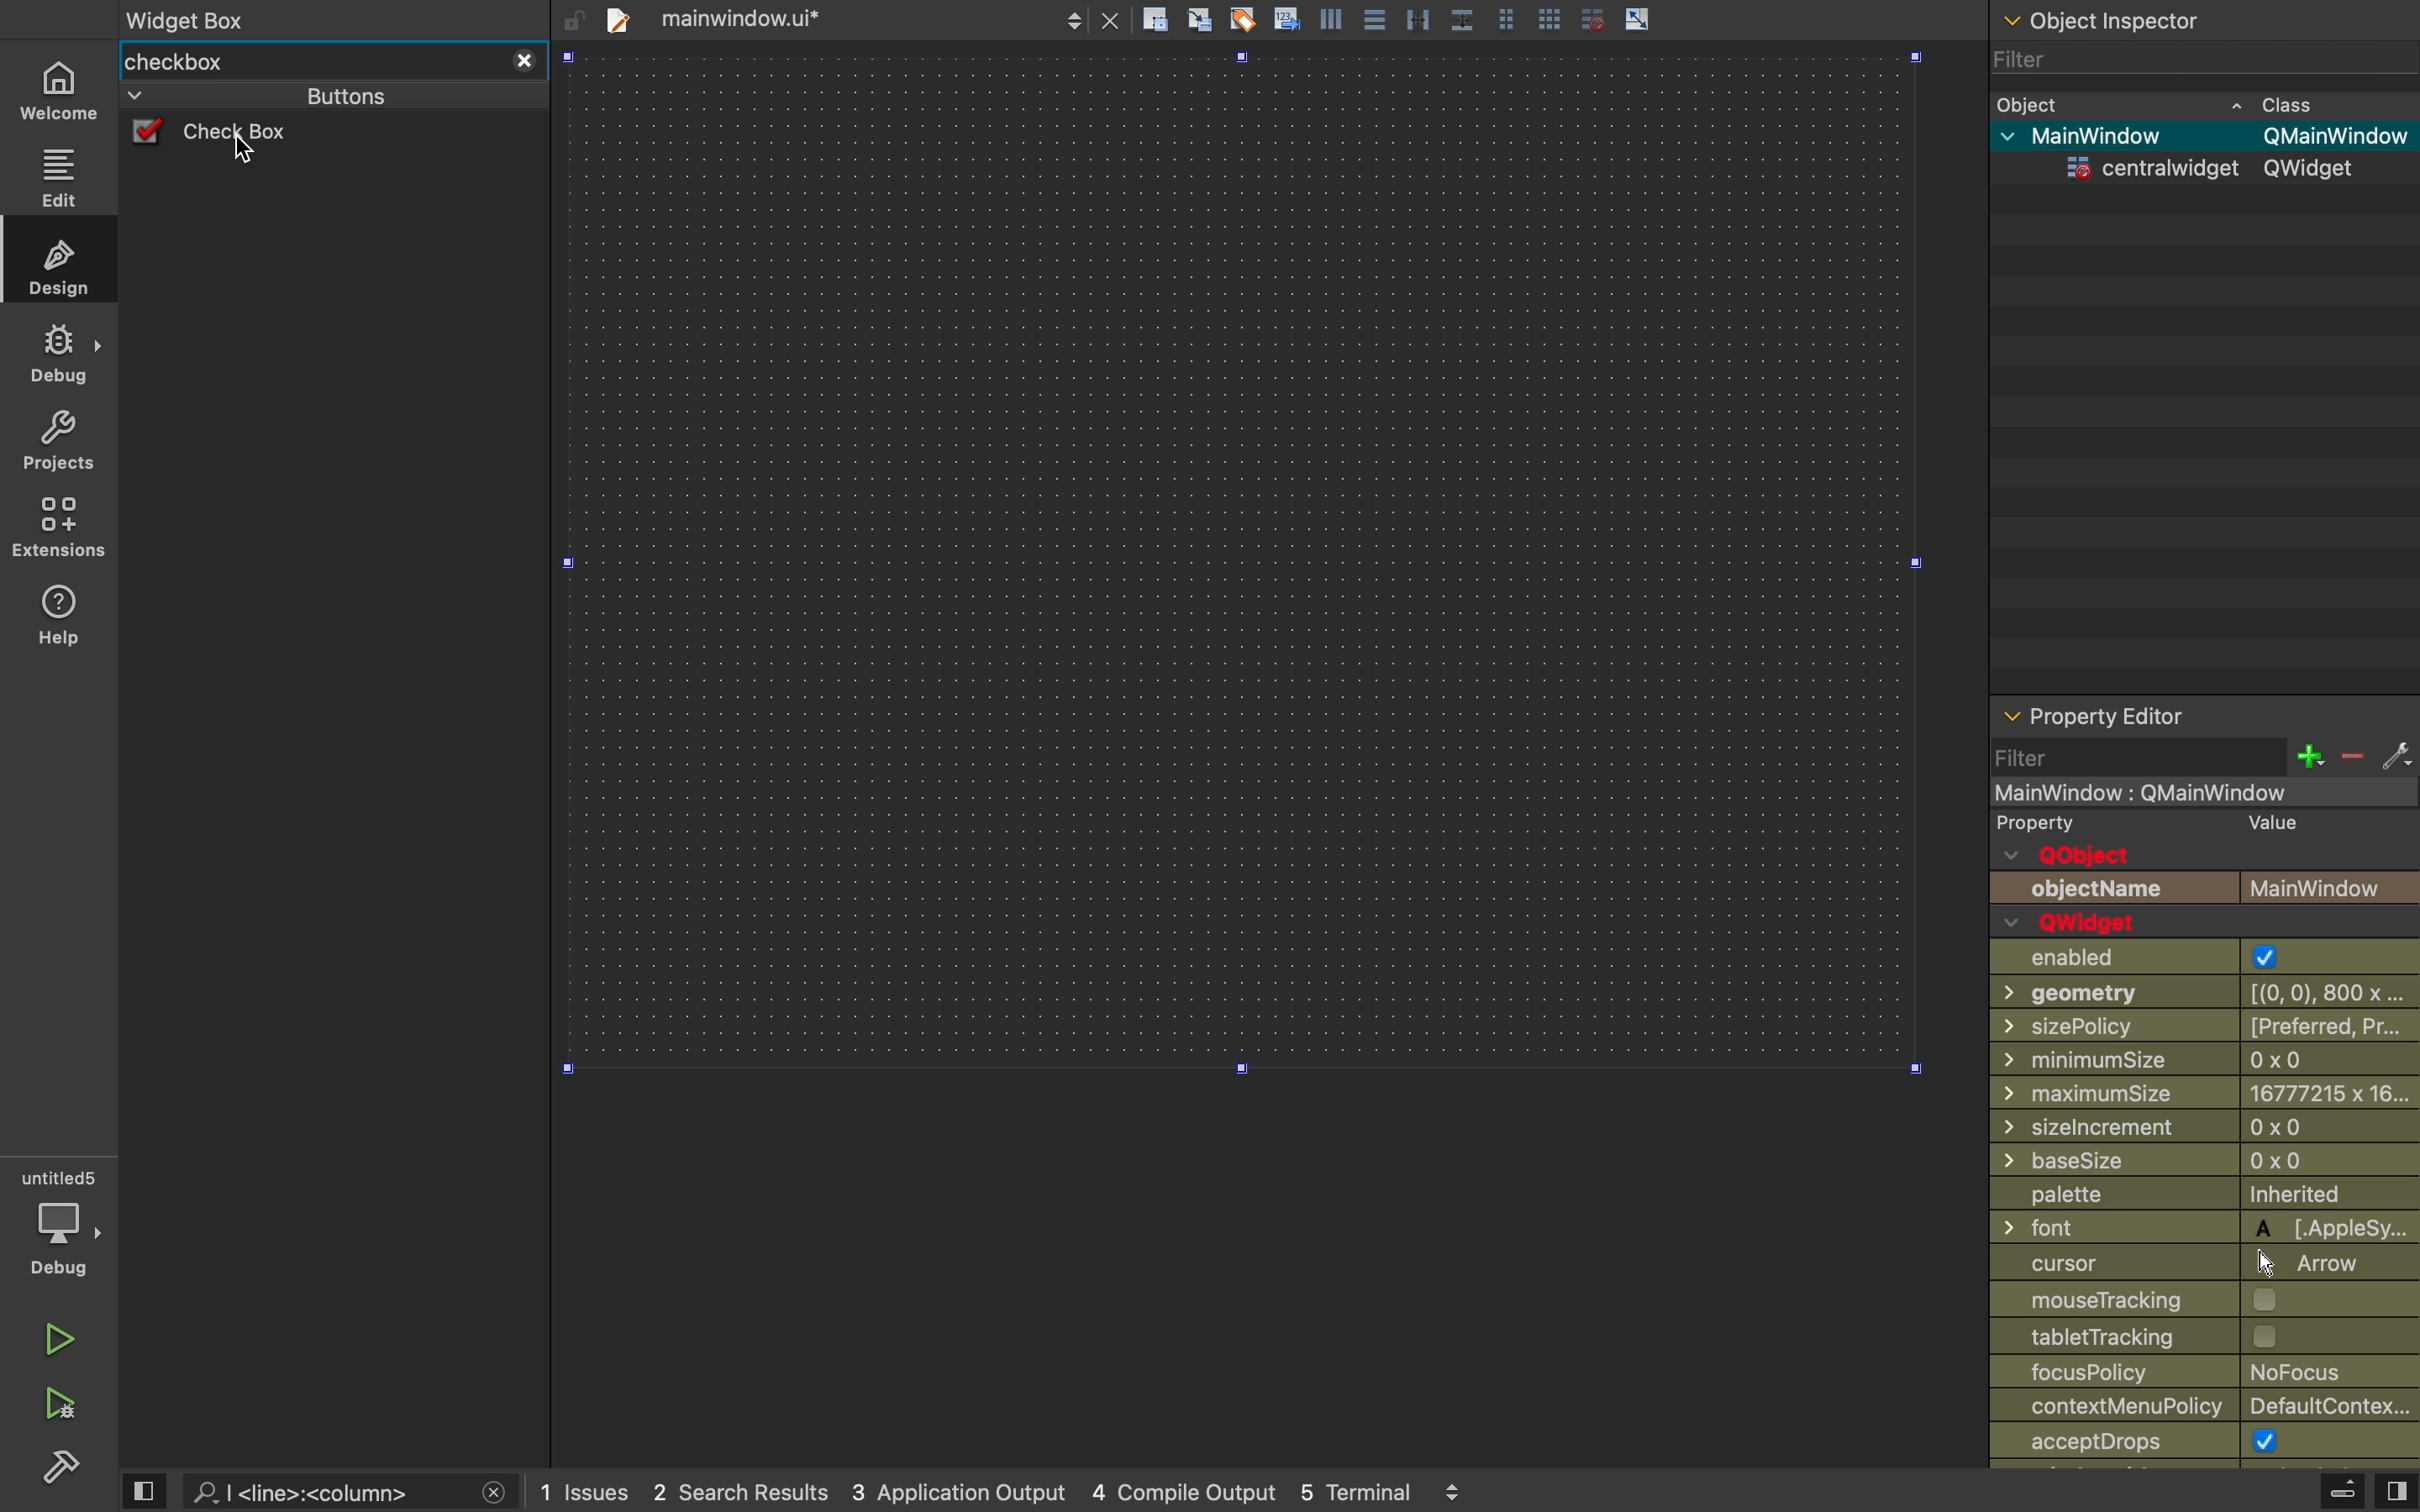 This screenshot has width=2420, height=1512. What do you see at coordinates (51, 1339) in the screenshot?
I see `run` at bounding box center [51, 1339].